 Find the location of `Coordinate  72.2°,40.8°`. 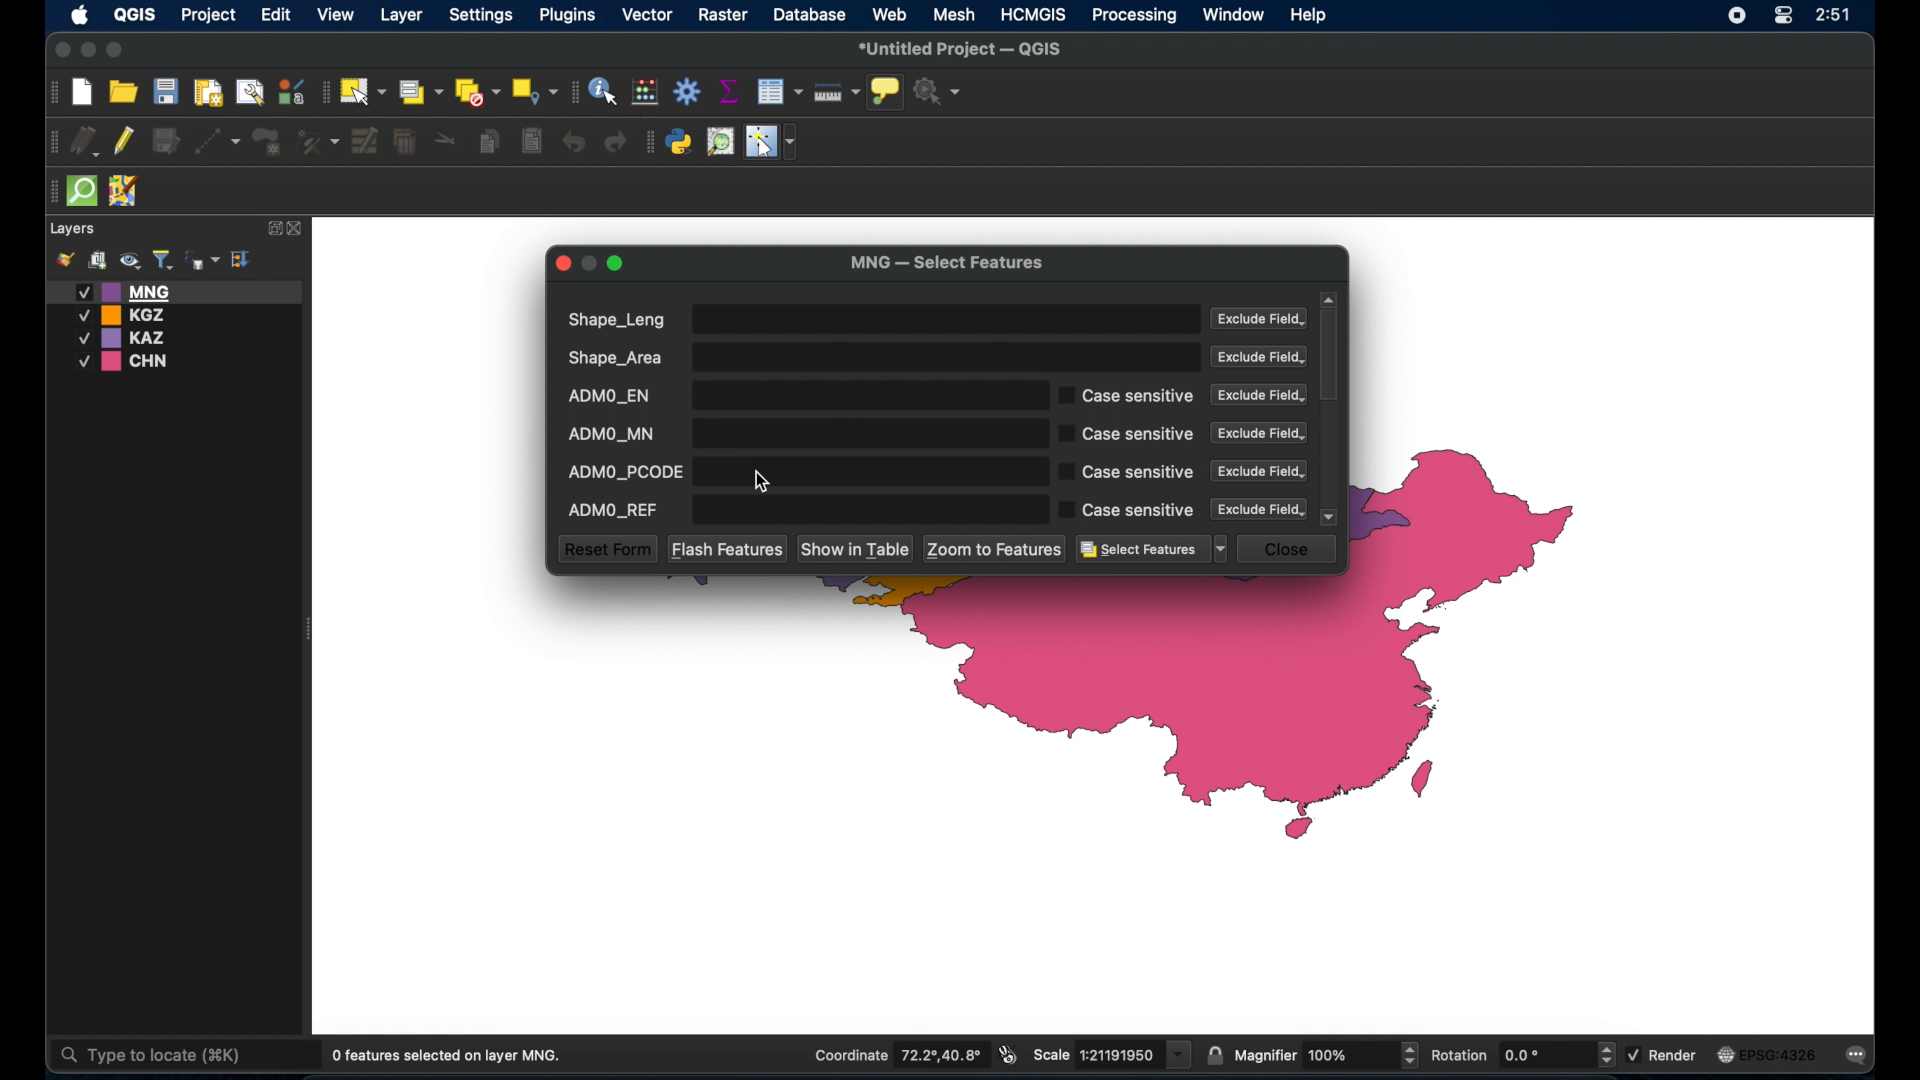

Coordinate  72.2°,40.8° is located at coordinates (895, 1054).